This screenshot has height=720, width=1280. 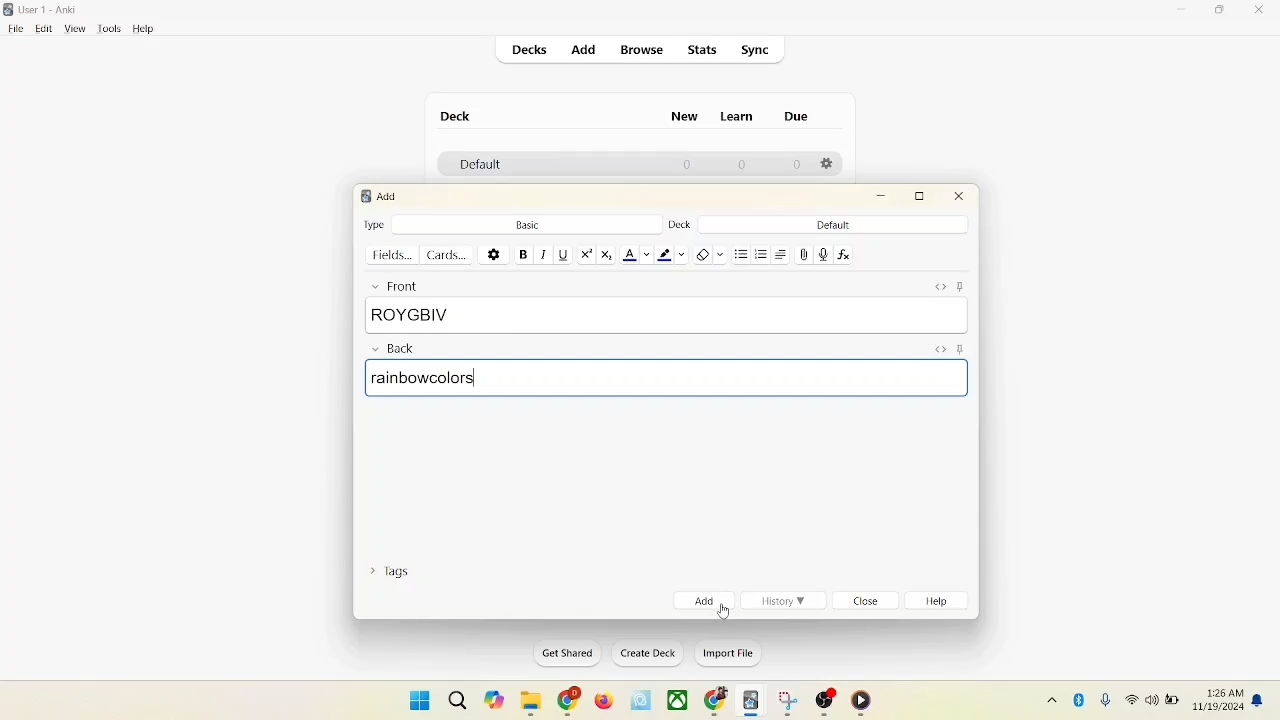 I want to click on import file, so click(x=726, y=656).